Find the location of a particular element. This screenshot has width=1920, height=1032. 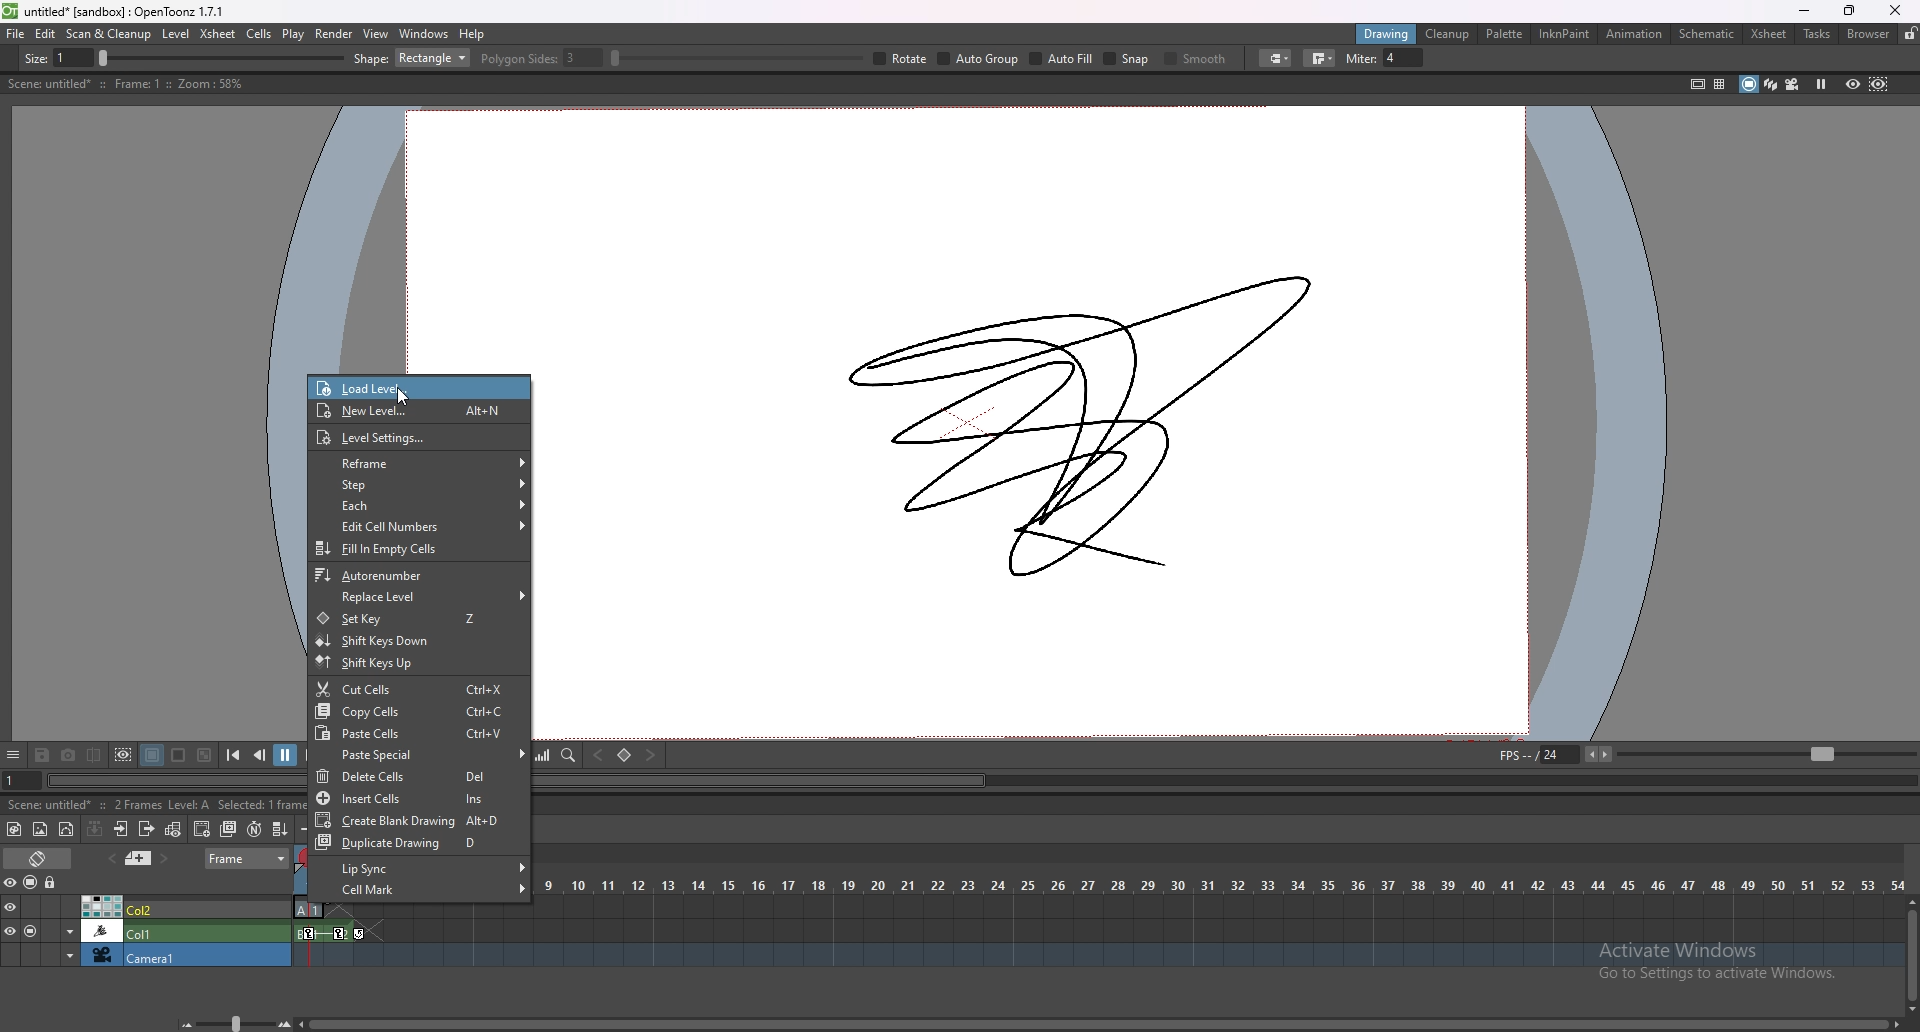

auto input cell number is located at coordinates (253, 829).